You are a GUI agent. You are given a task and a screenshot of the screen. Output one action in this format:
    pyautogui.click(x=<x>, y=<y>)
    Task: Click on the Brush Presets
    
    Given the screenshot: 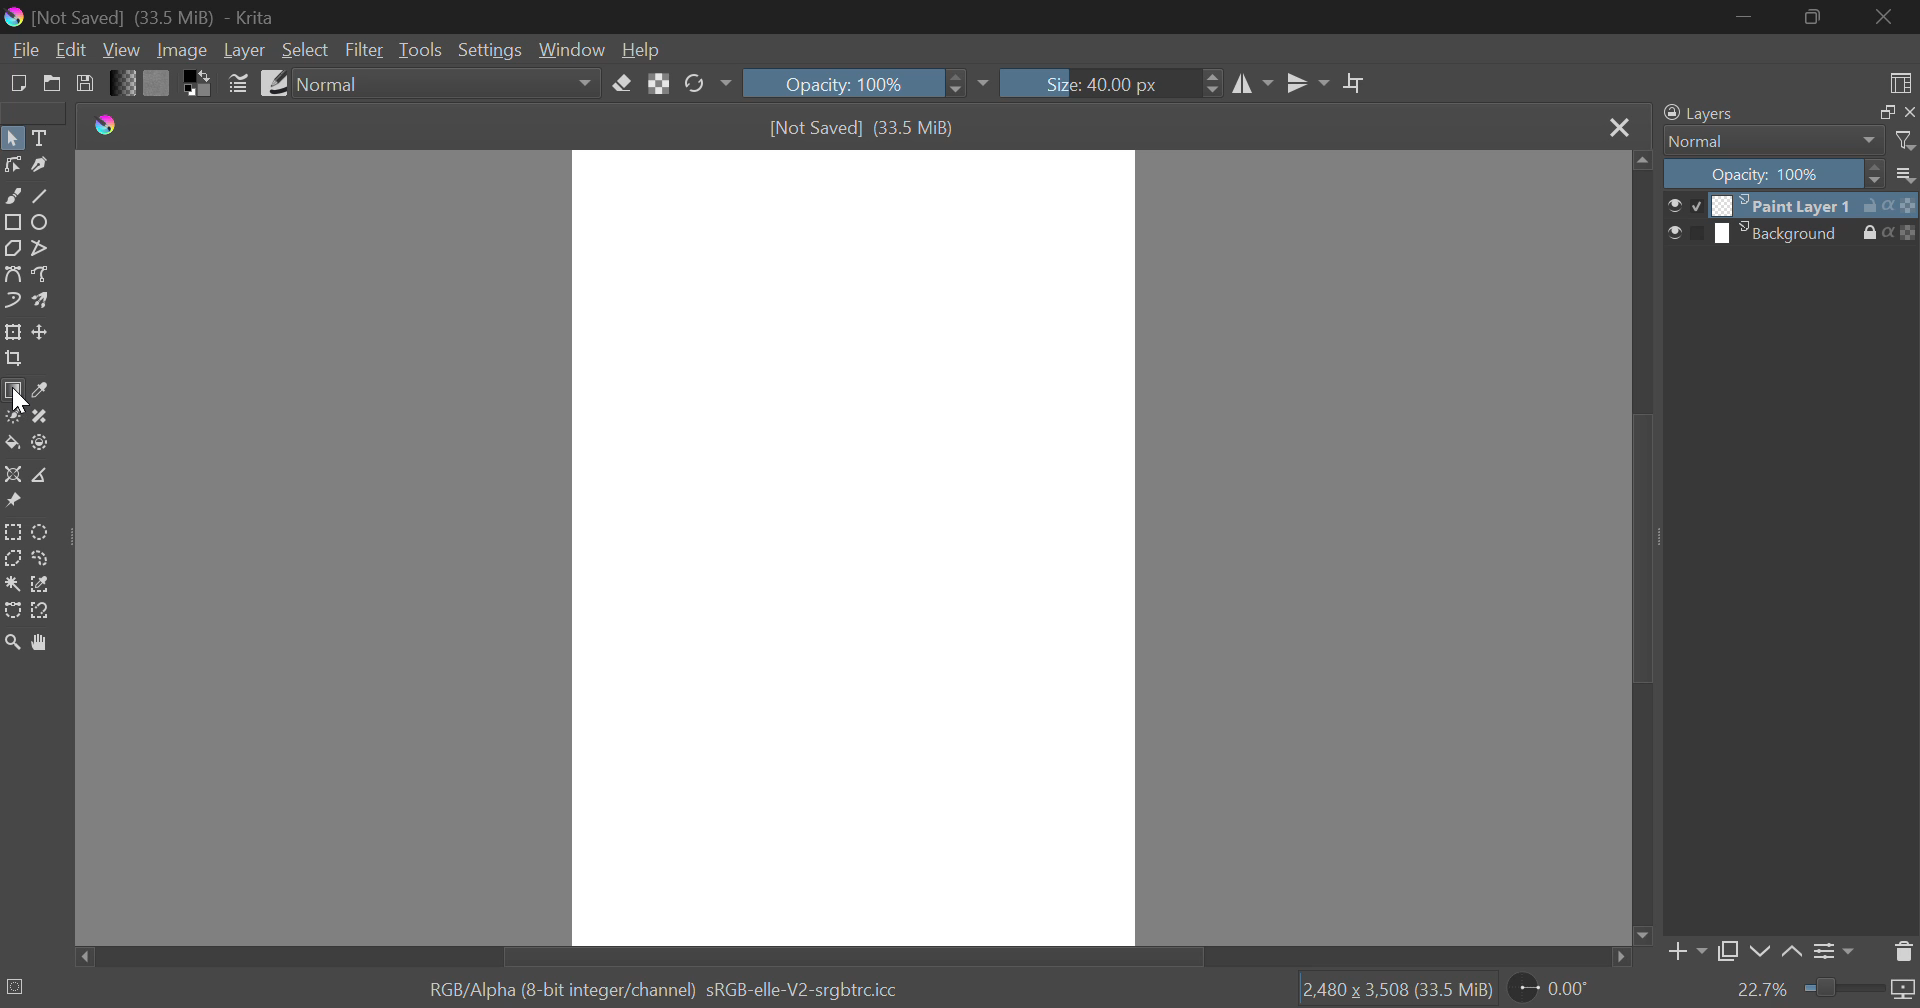 What is the action you would take?
    pyautogui.click(x=272, y=81)
    